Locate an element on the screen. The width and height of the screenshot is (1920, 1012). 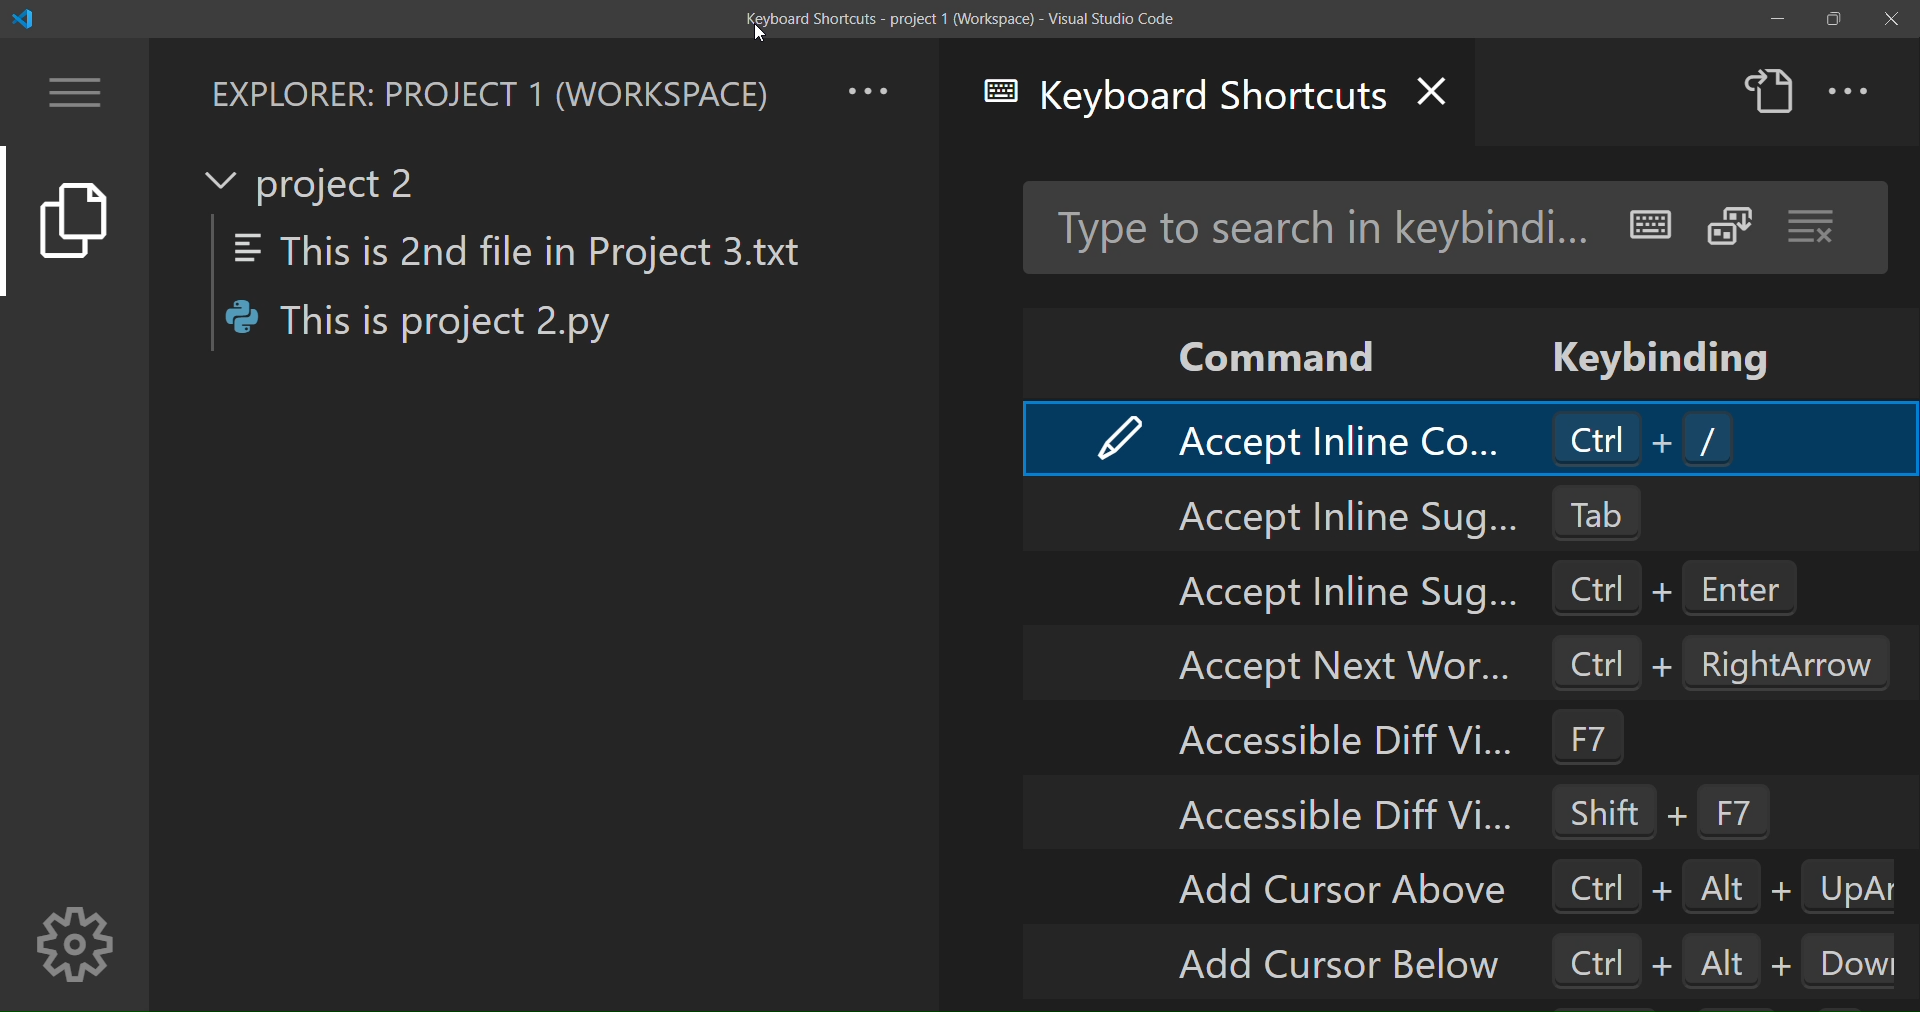
keyboard shortcuts is located at coordinates (1184, 102).